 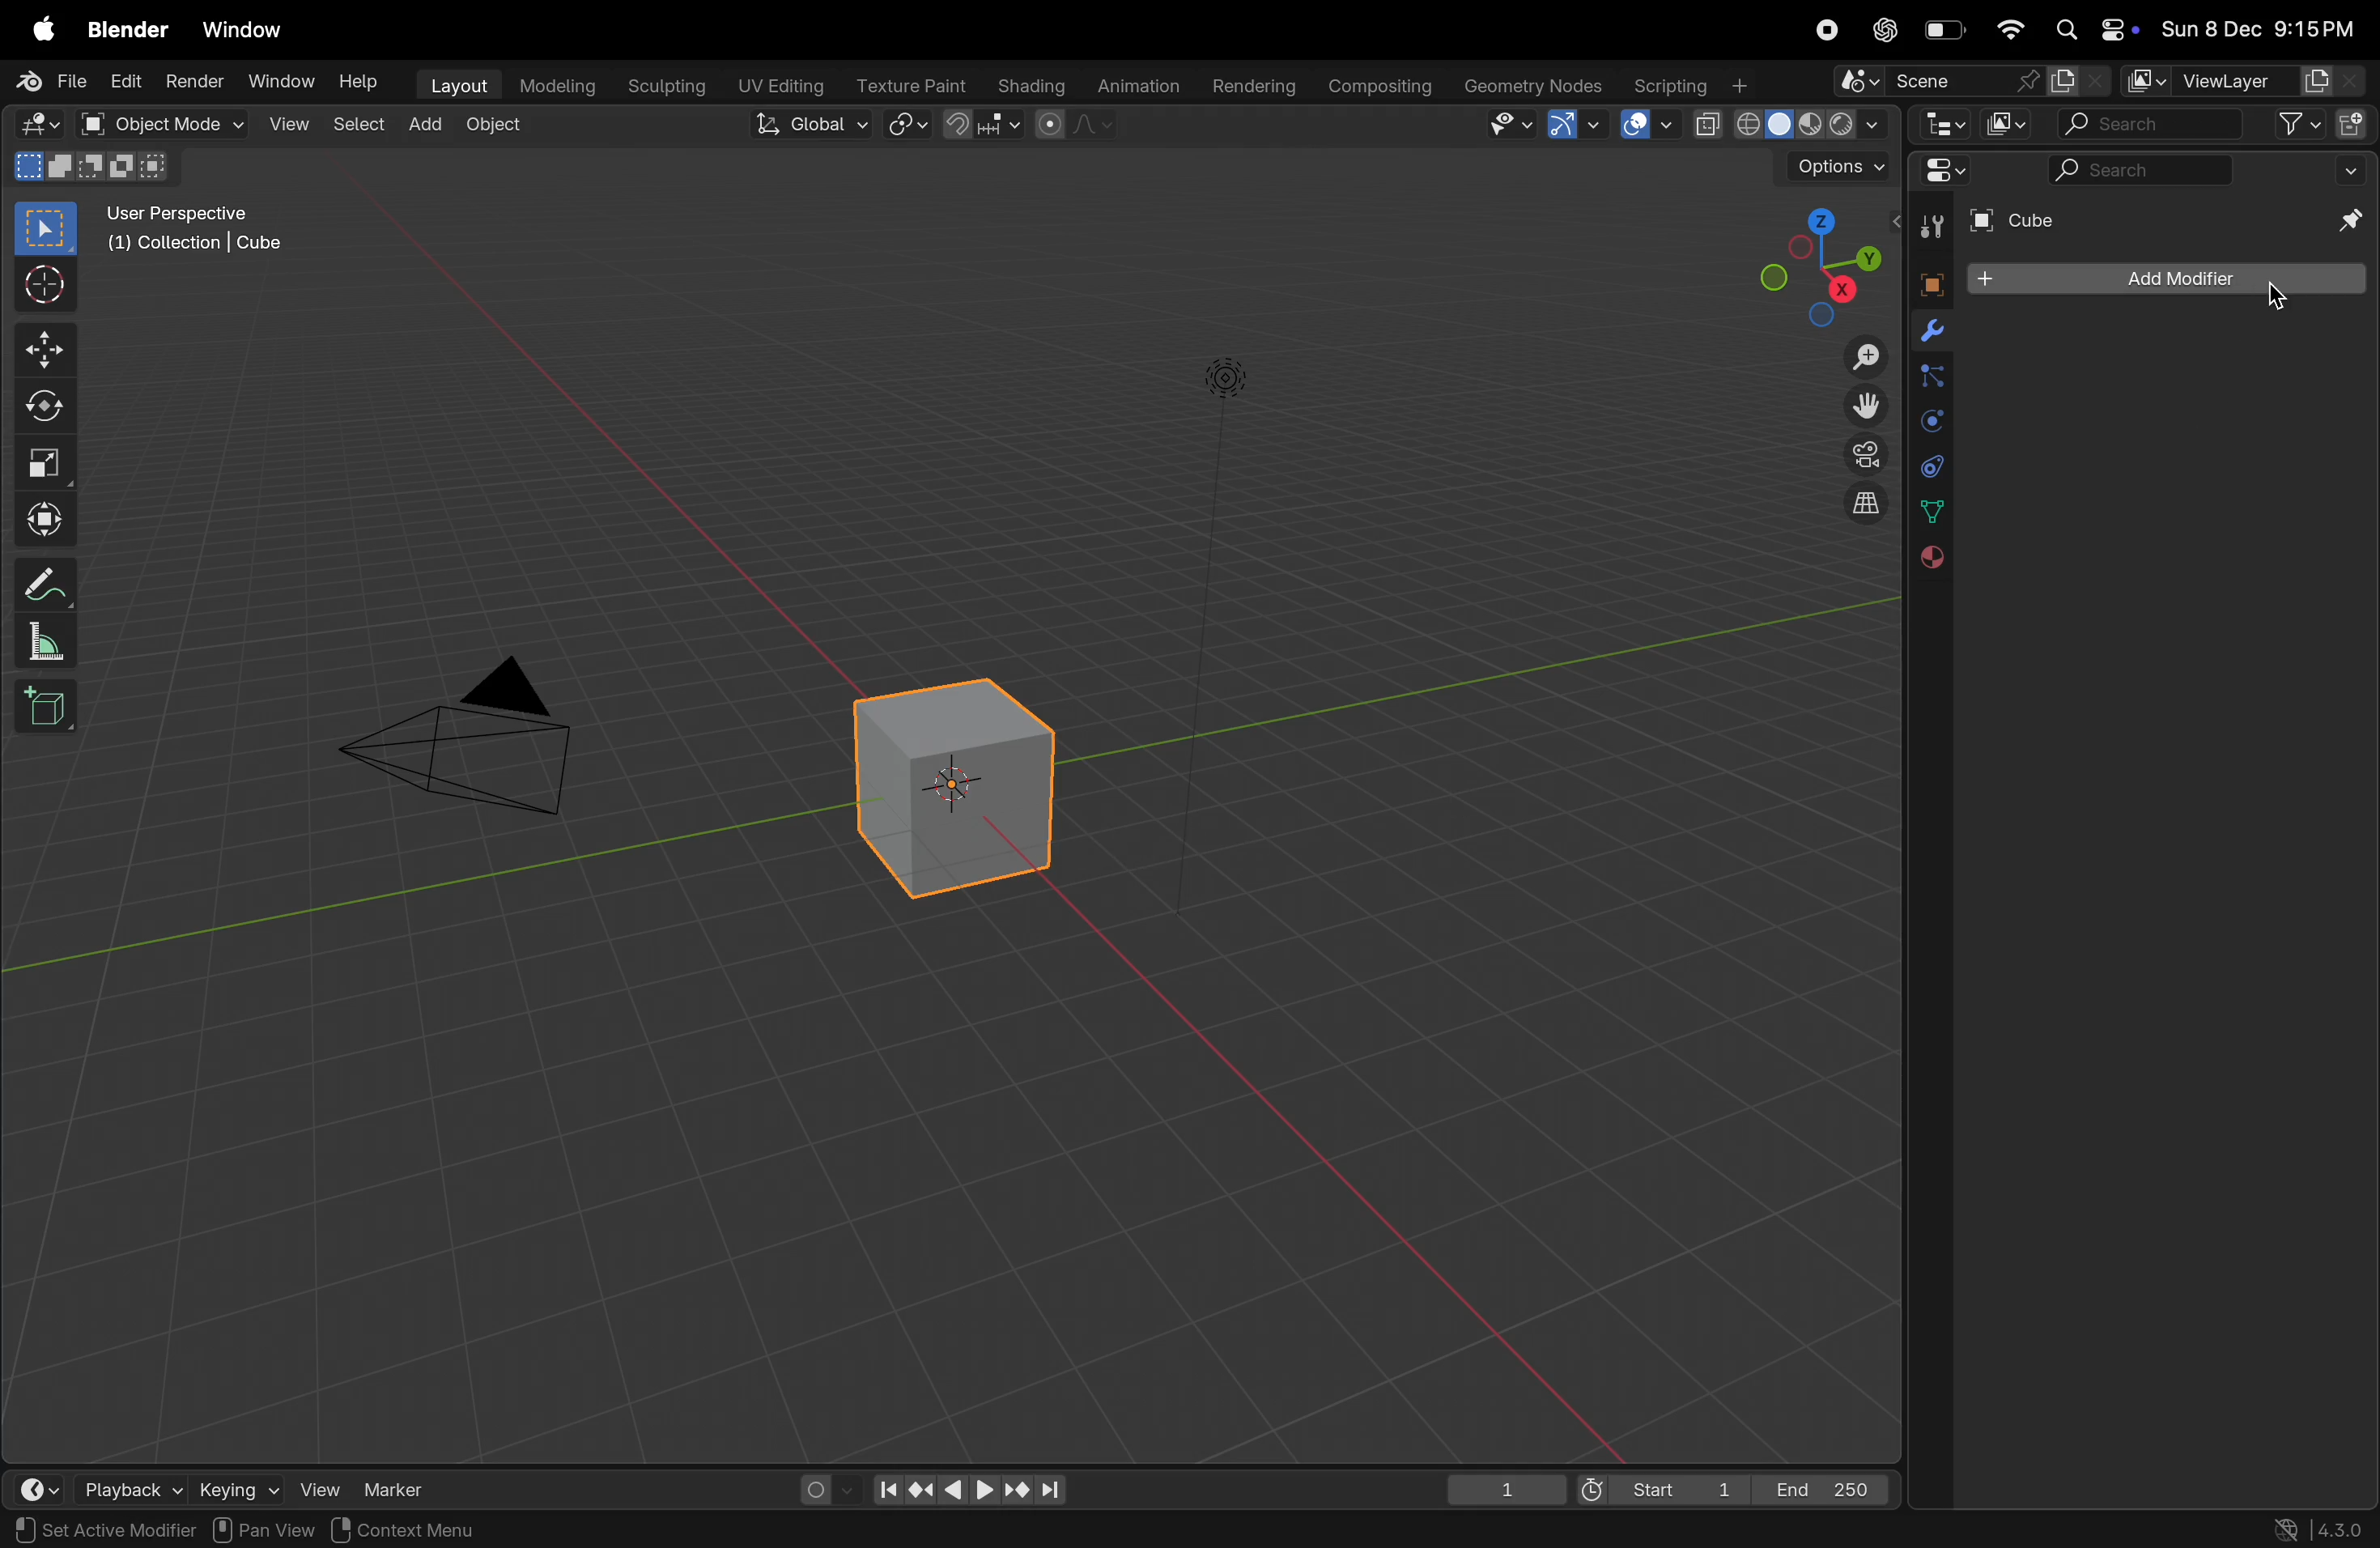 I want to click on wifi, so click(x=2010, y=30).